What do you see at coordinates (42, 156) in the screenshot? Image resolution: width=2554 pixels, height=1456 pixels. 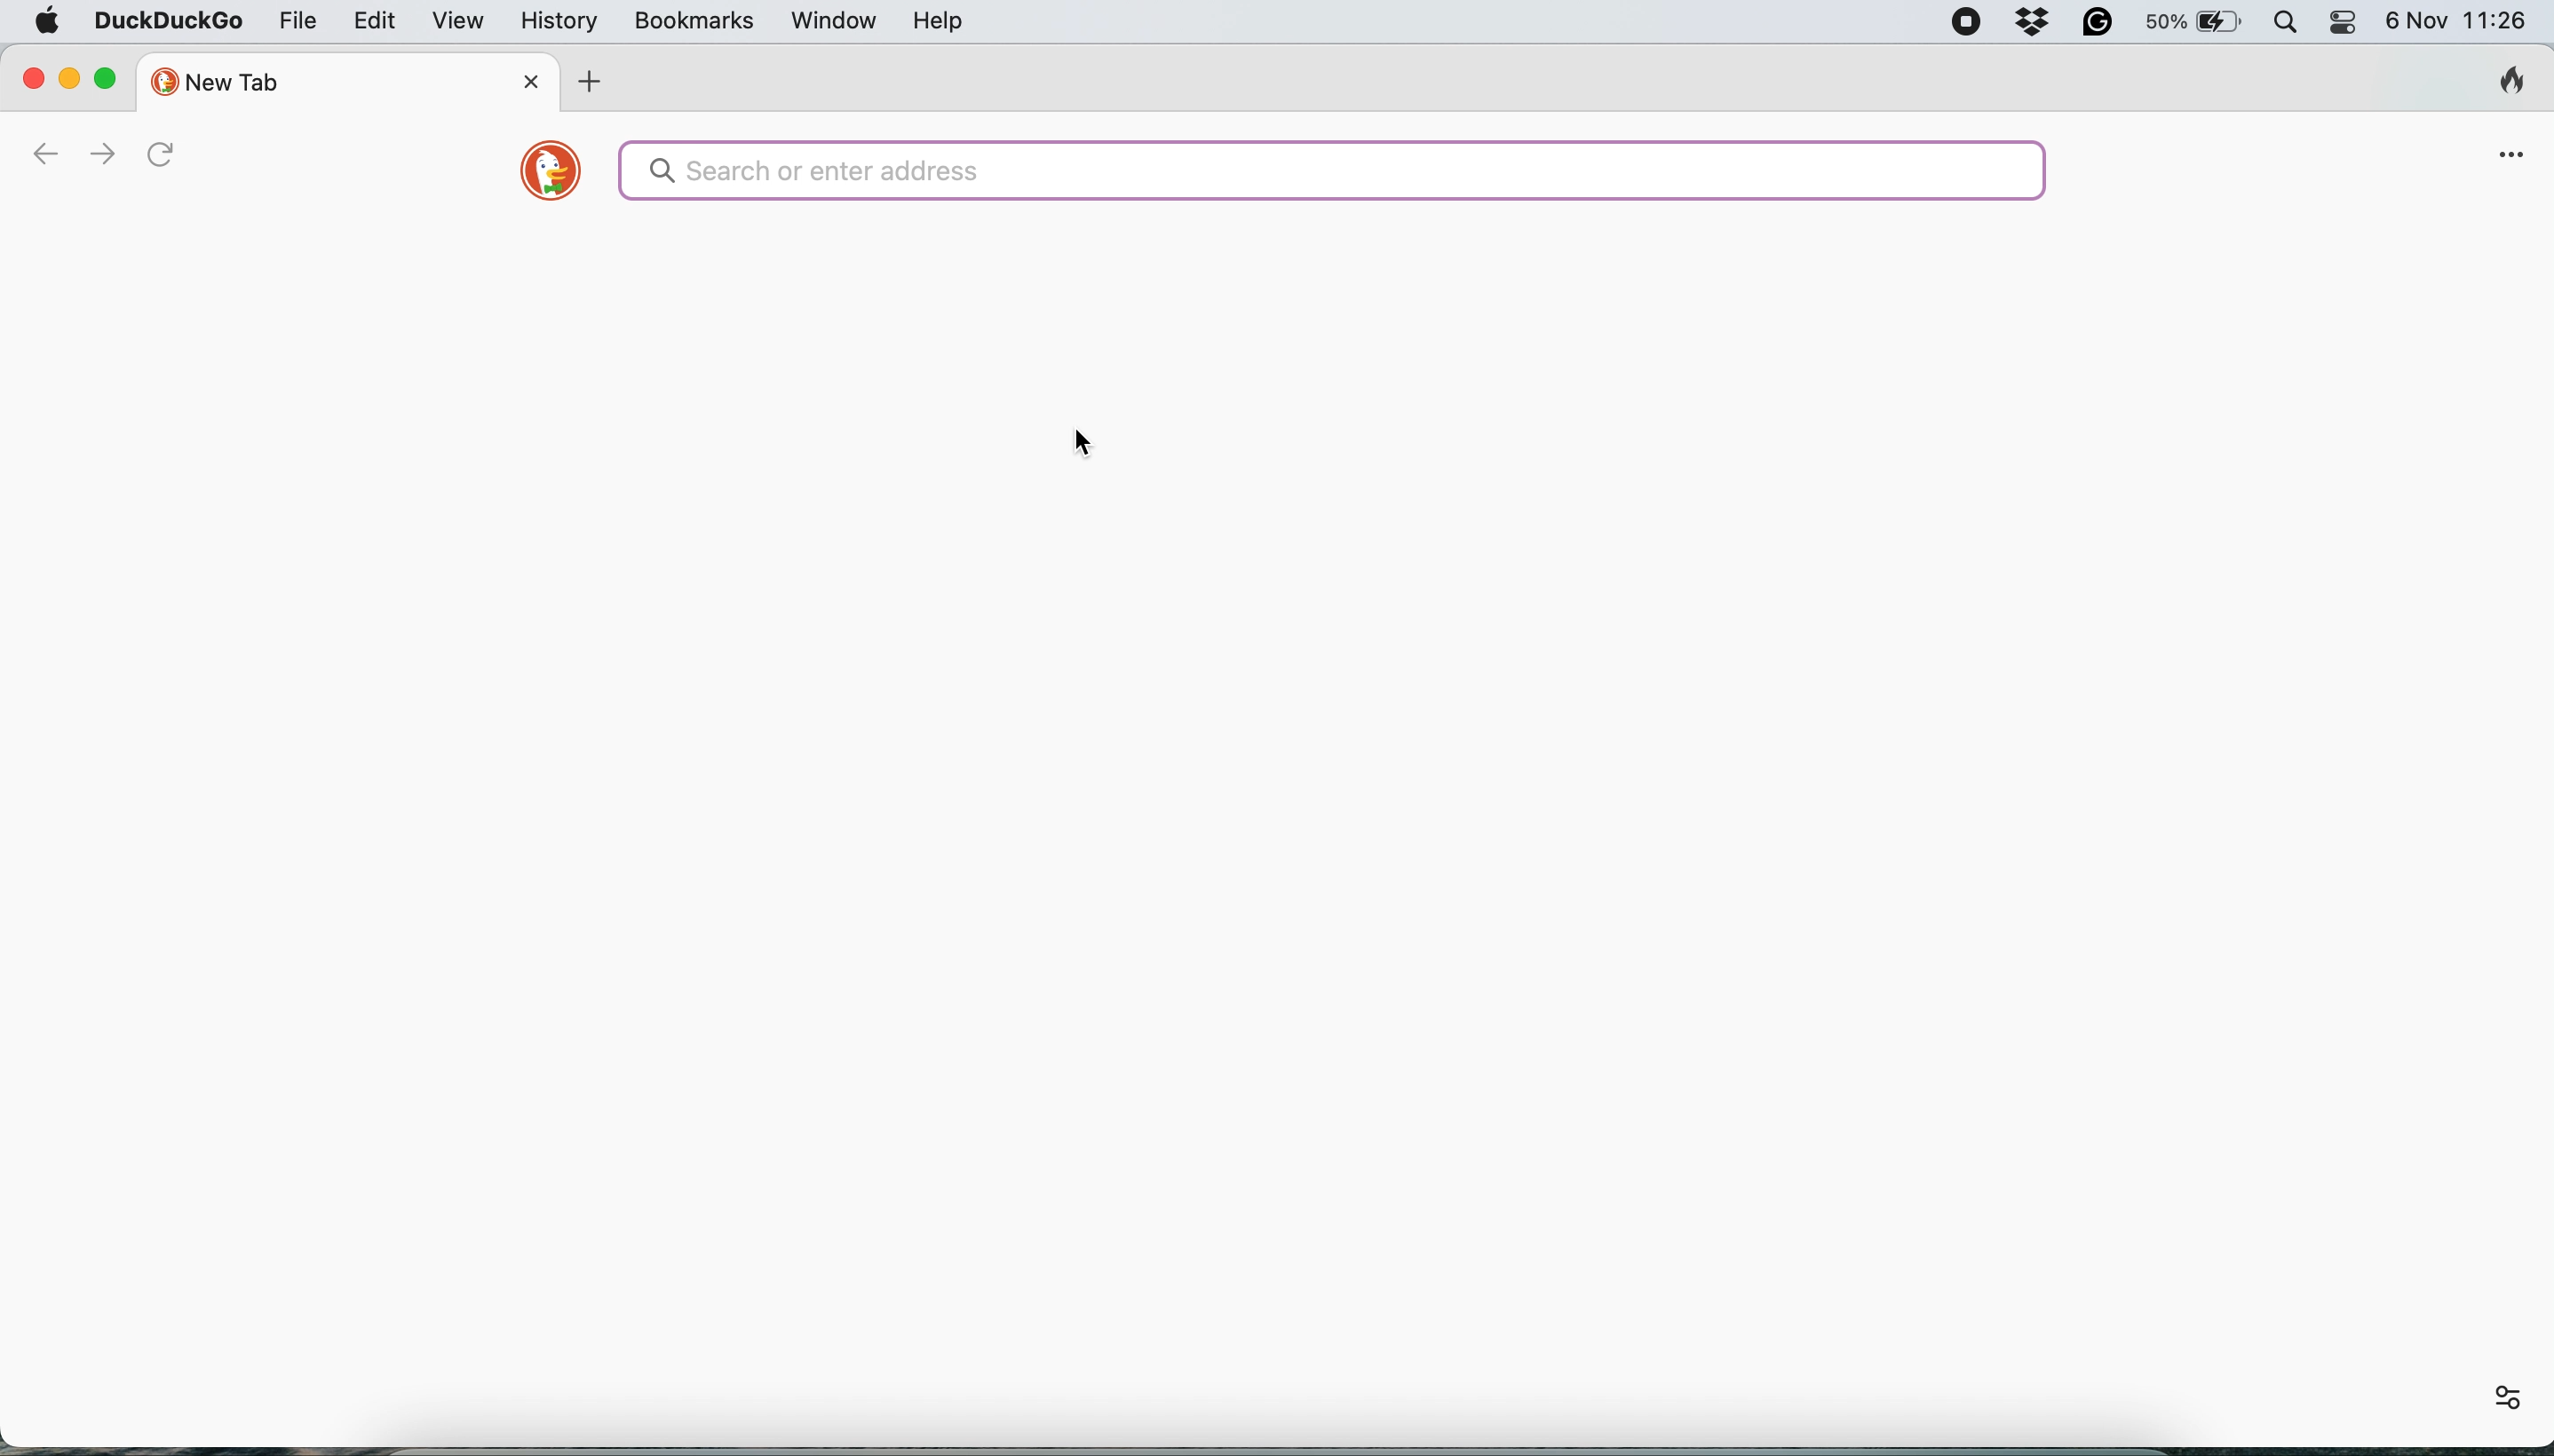 I see `go back` at bounding box center [42, 156].